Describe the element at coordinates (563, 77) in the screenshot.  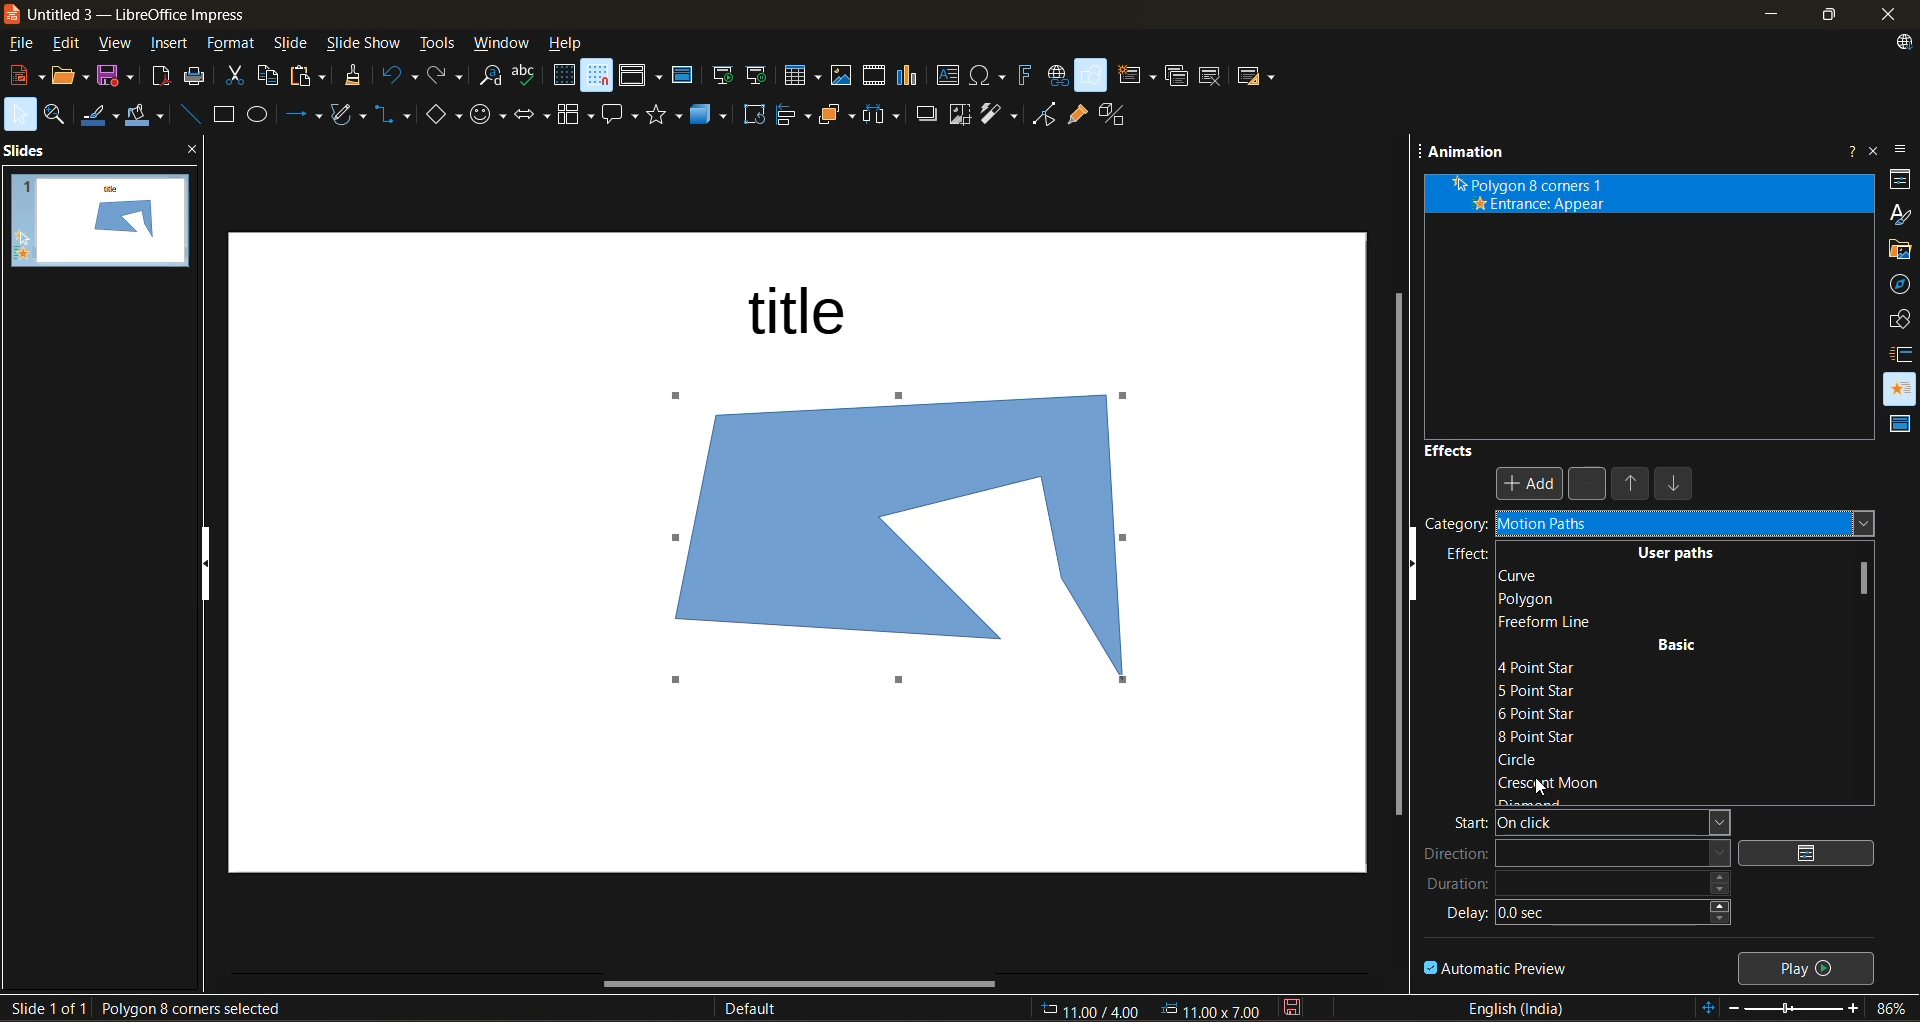
I see `display grid` at that location.